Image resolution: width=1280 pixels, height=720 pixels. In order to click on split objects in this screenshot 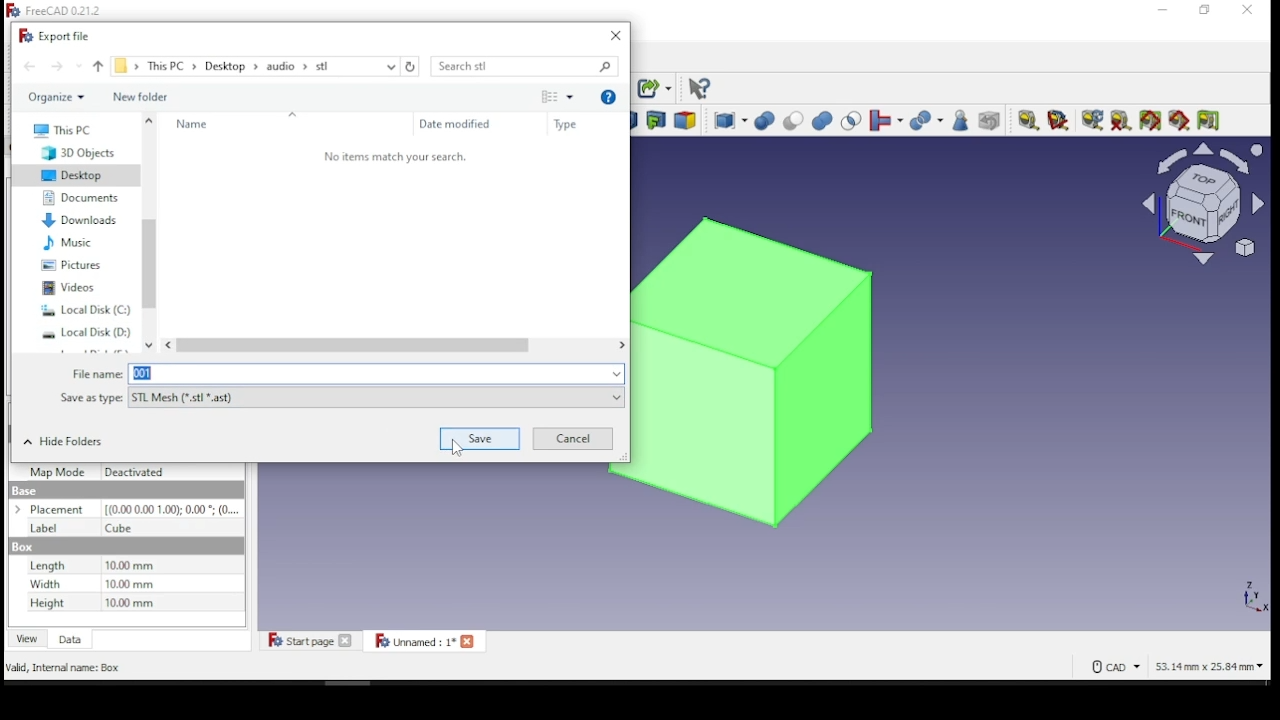, I will do `click(927, 122)`.